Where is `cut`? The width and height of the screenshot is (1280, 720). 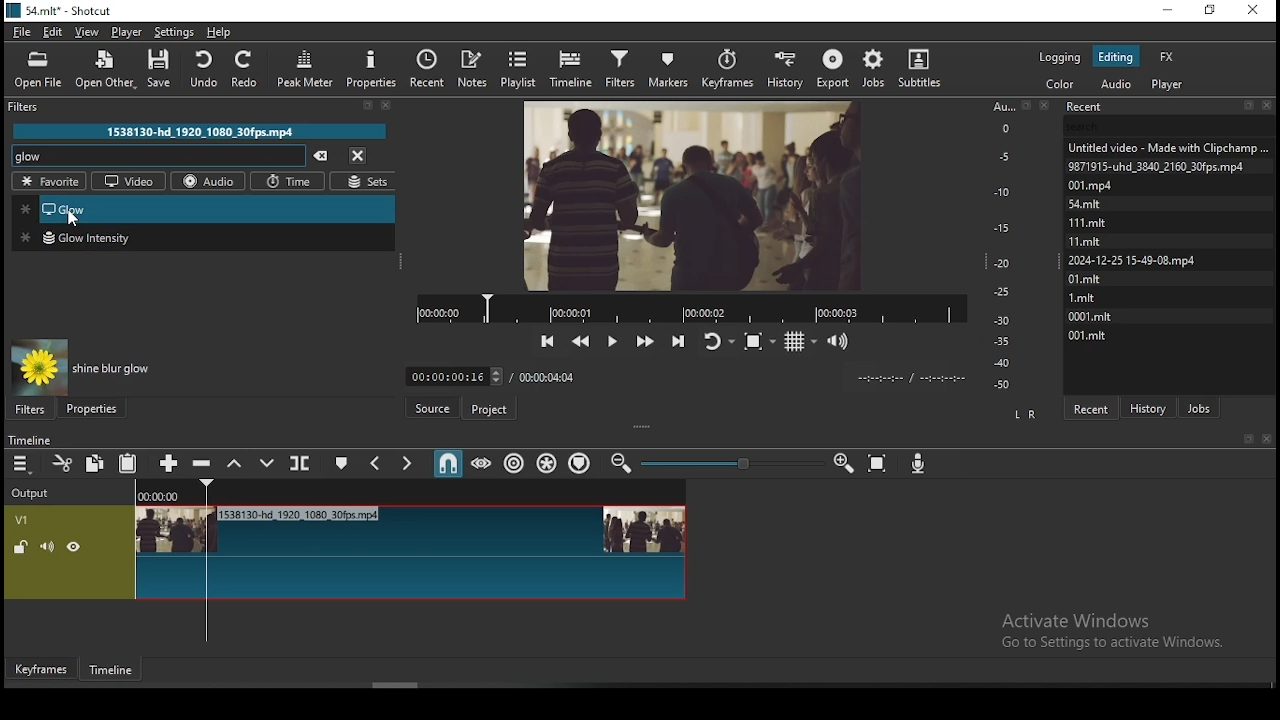
cut is located at coordinates (58, 465).